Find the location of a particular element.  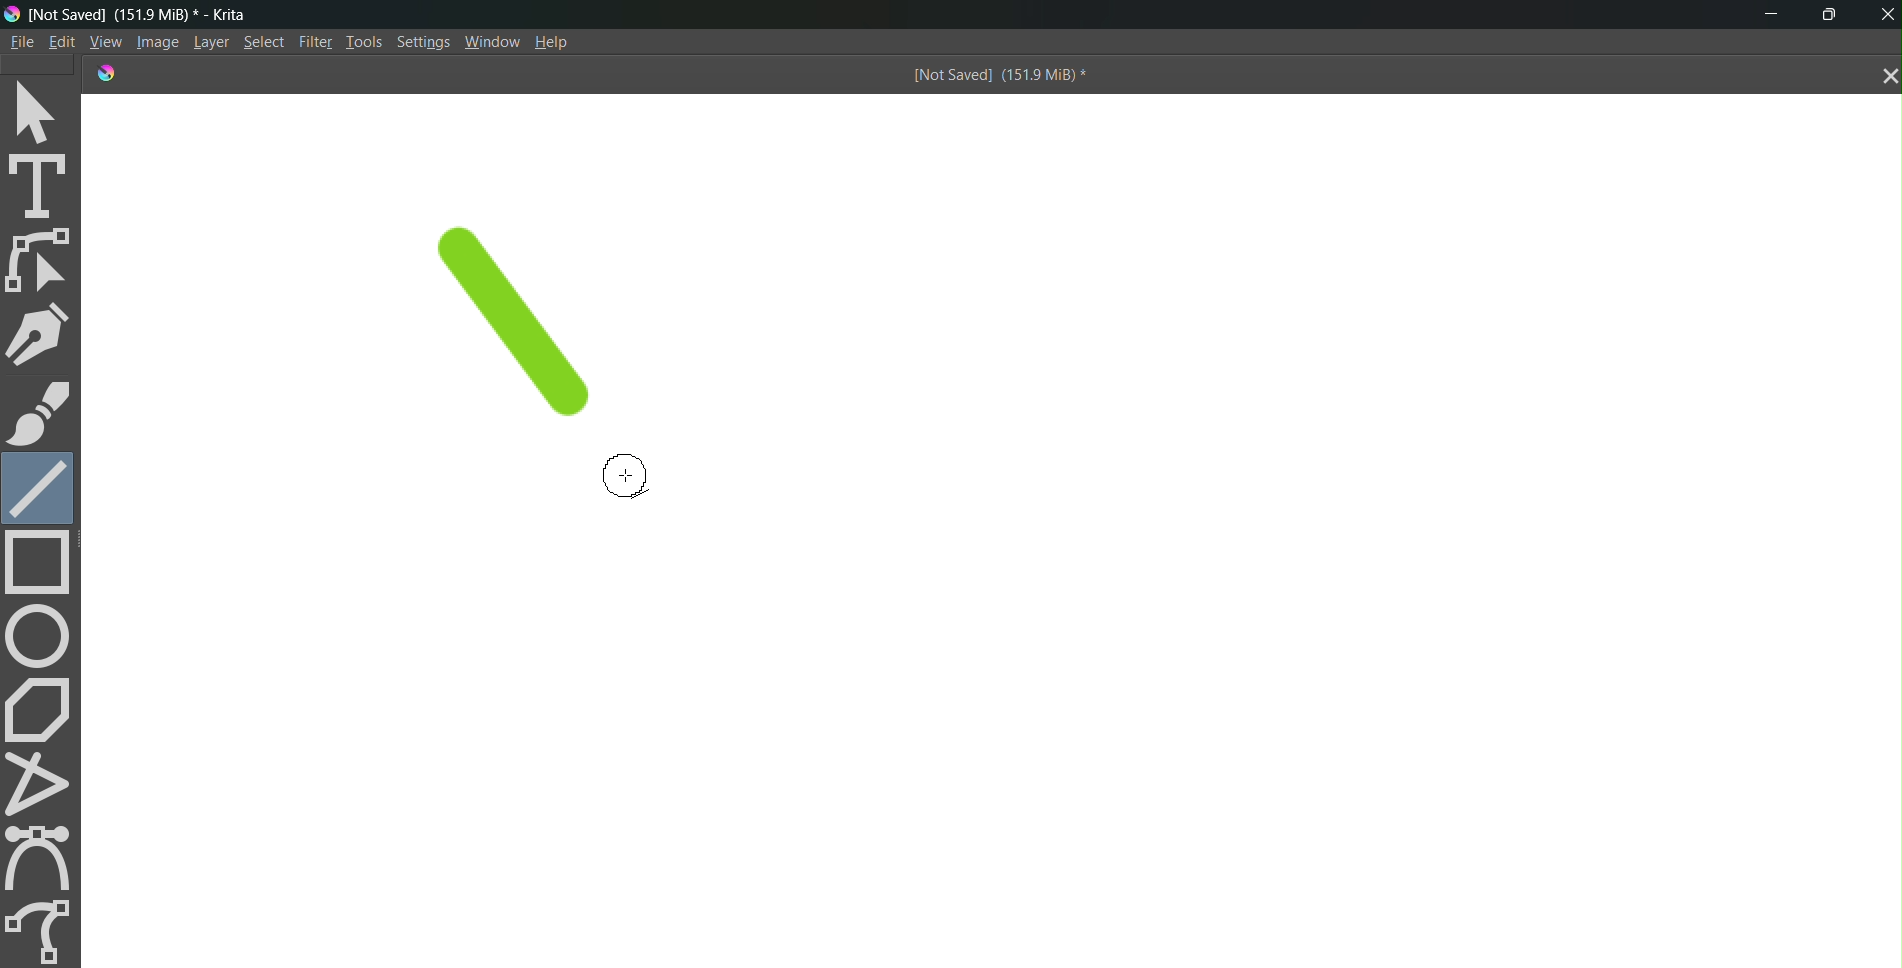

minimize is located at coordinates (1764, 16).